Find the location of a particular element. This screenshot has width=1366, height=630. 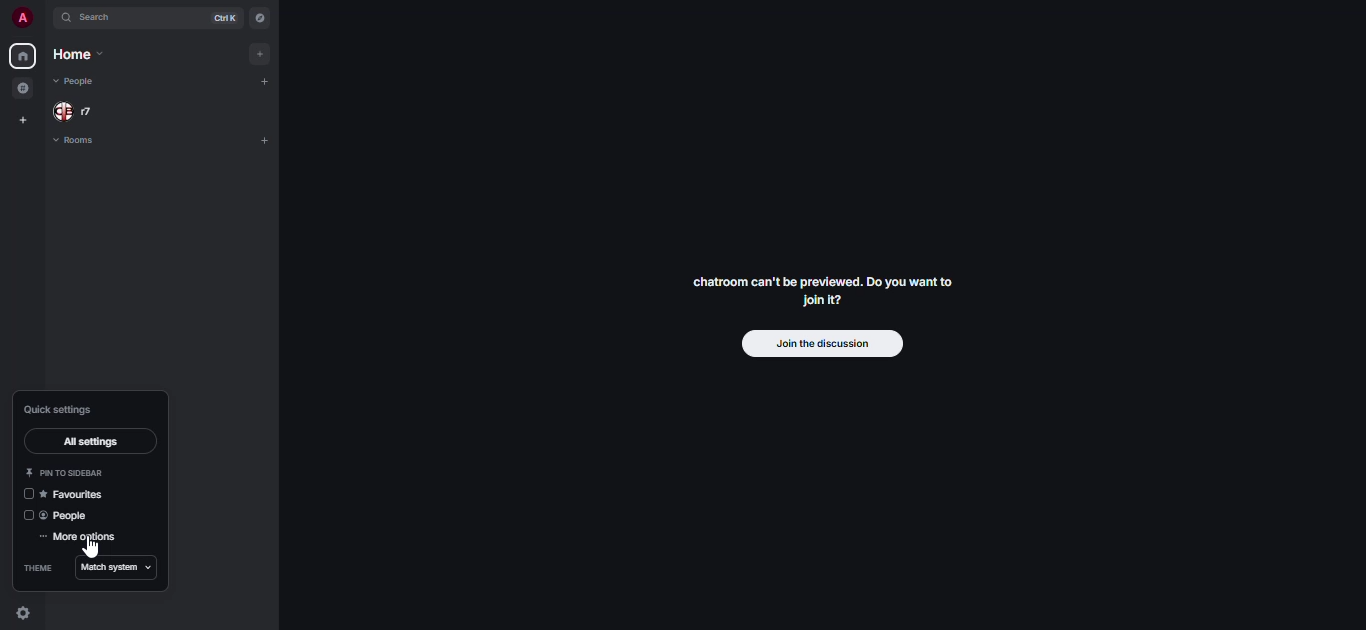

home is located at coordinates (22, 55).